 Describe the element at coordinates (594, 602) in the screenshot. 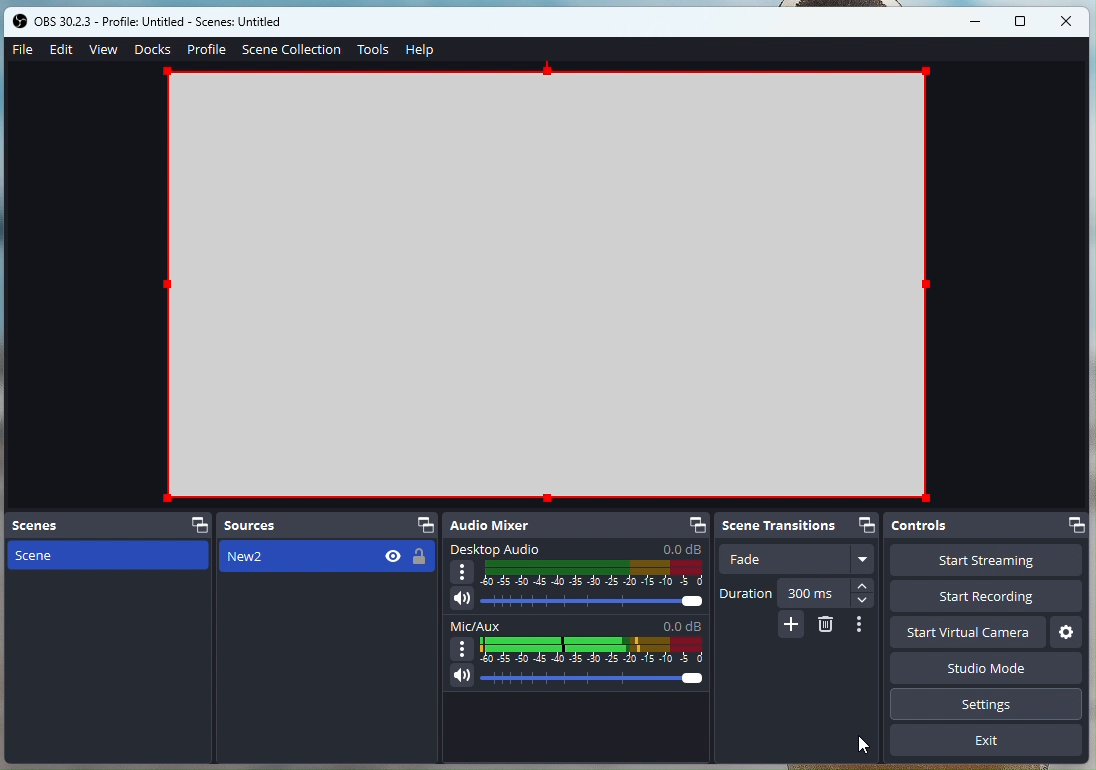

I see `Audio level slider` at that location.